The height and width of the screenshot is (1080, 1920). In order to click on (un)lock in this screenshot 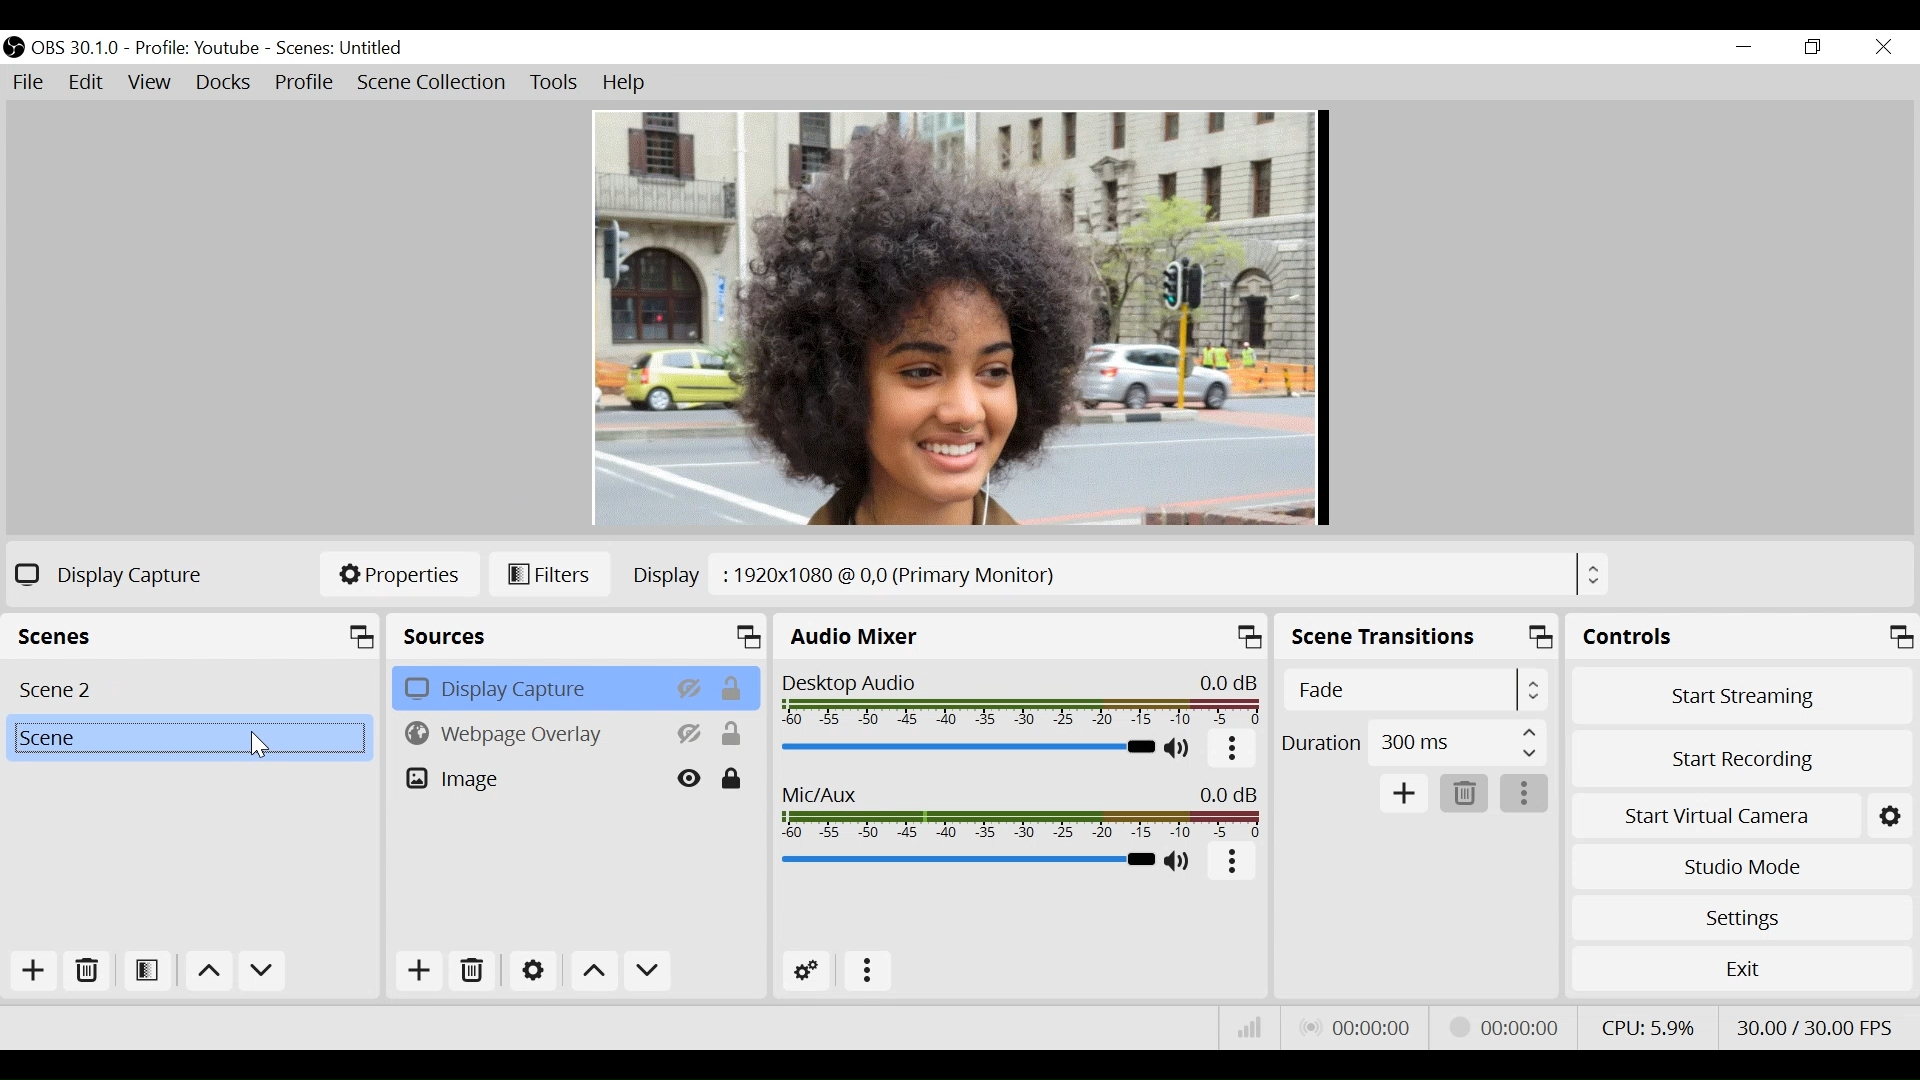, I will do `click(733, 734)`.